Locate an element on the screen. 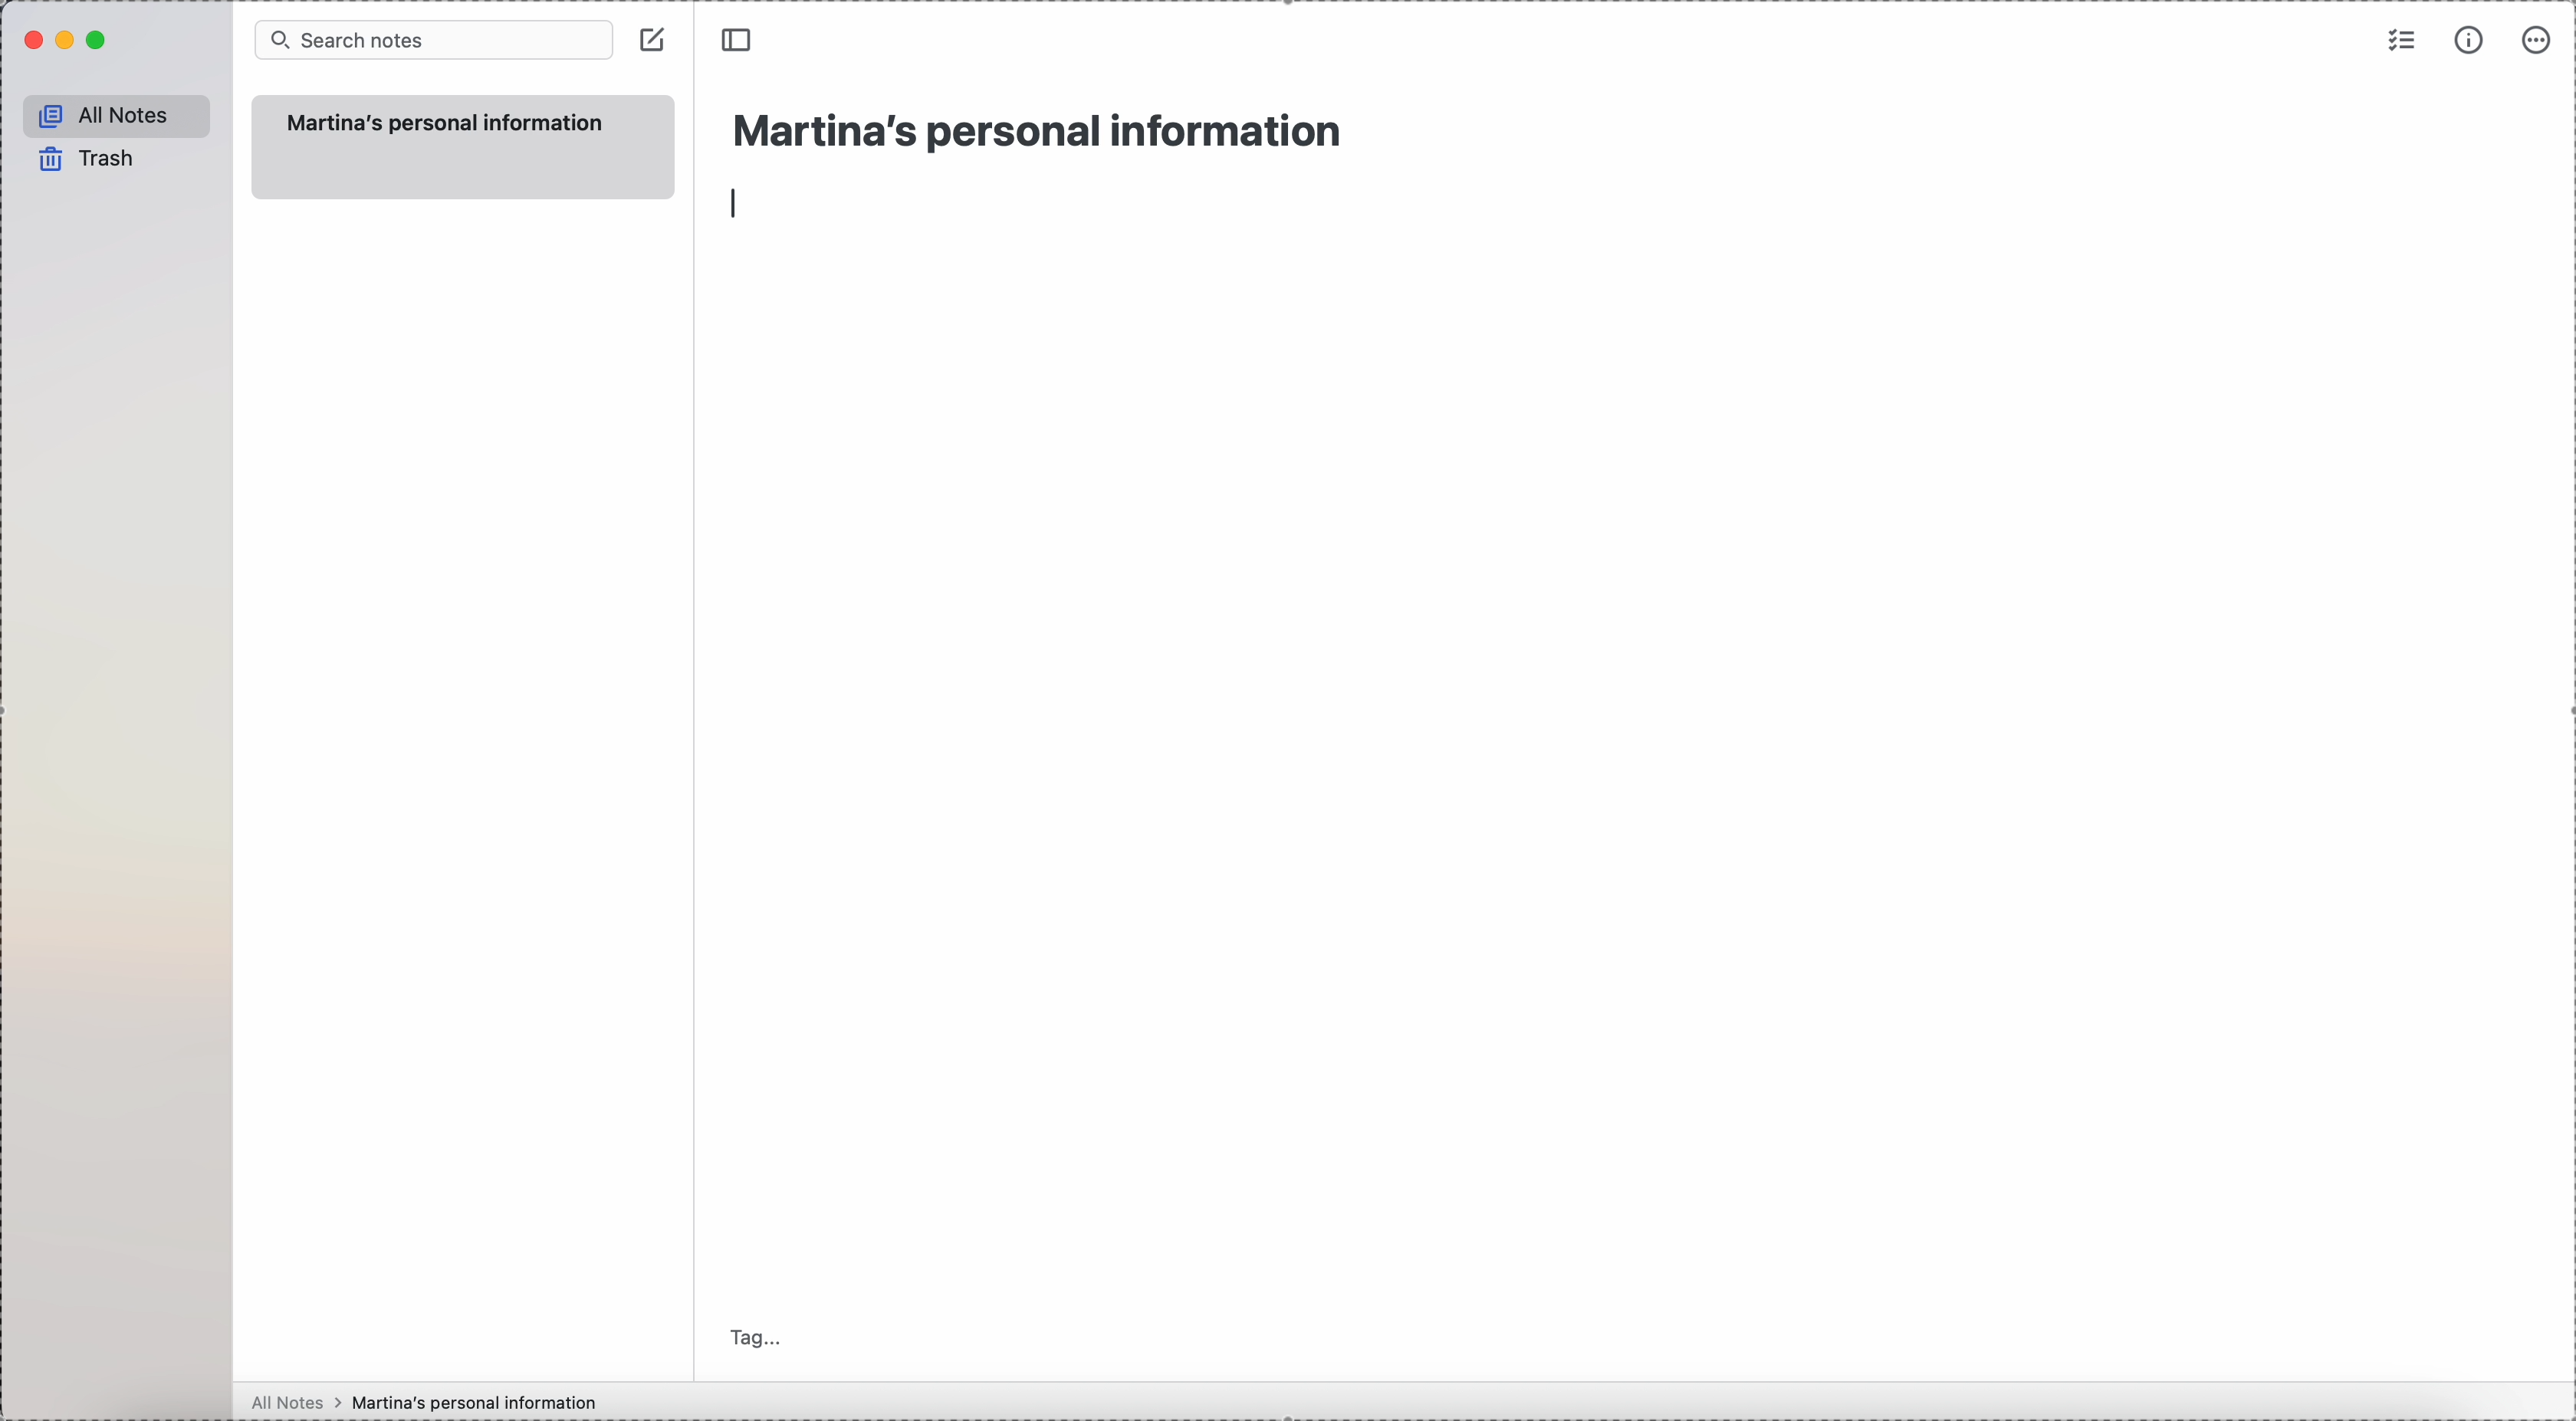 This screenshot has width=2576, height=1421. close Simplenote is located at coordinates (31, 42).